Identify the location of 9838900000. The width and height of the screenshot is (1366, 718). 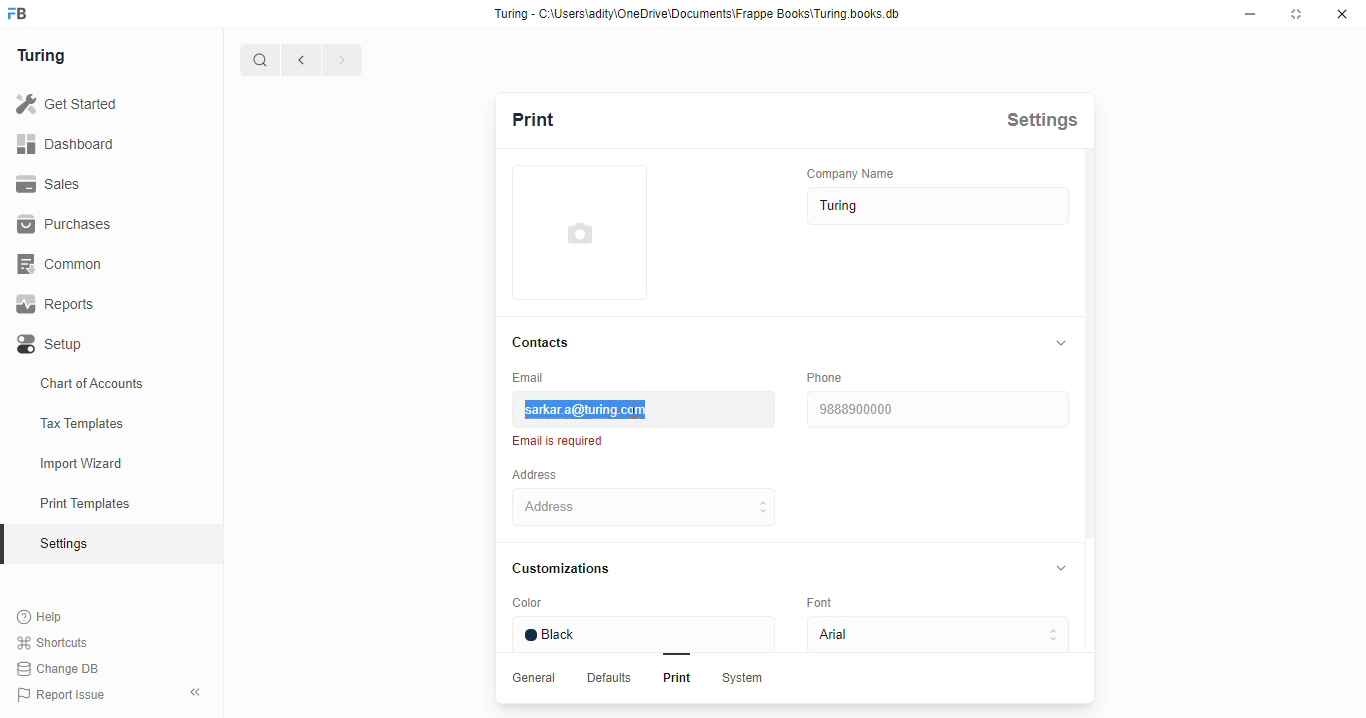
(939, 409).